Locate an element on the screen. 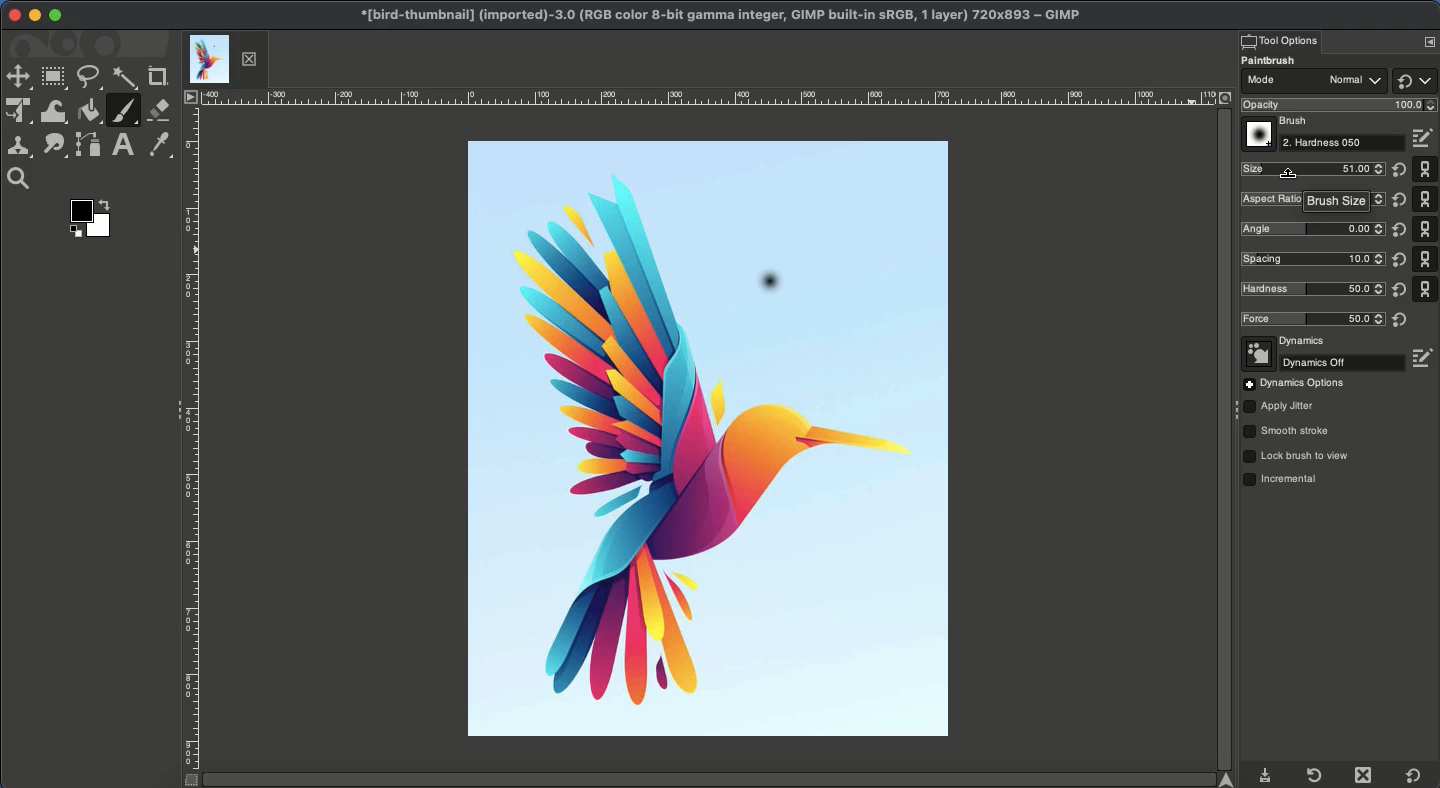 The image size is (1440, 788). Reset is located at coordinates (1397, 245).